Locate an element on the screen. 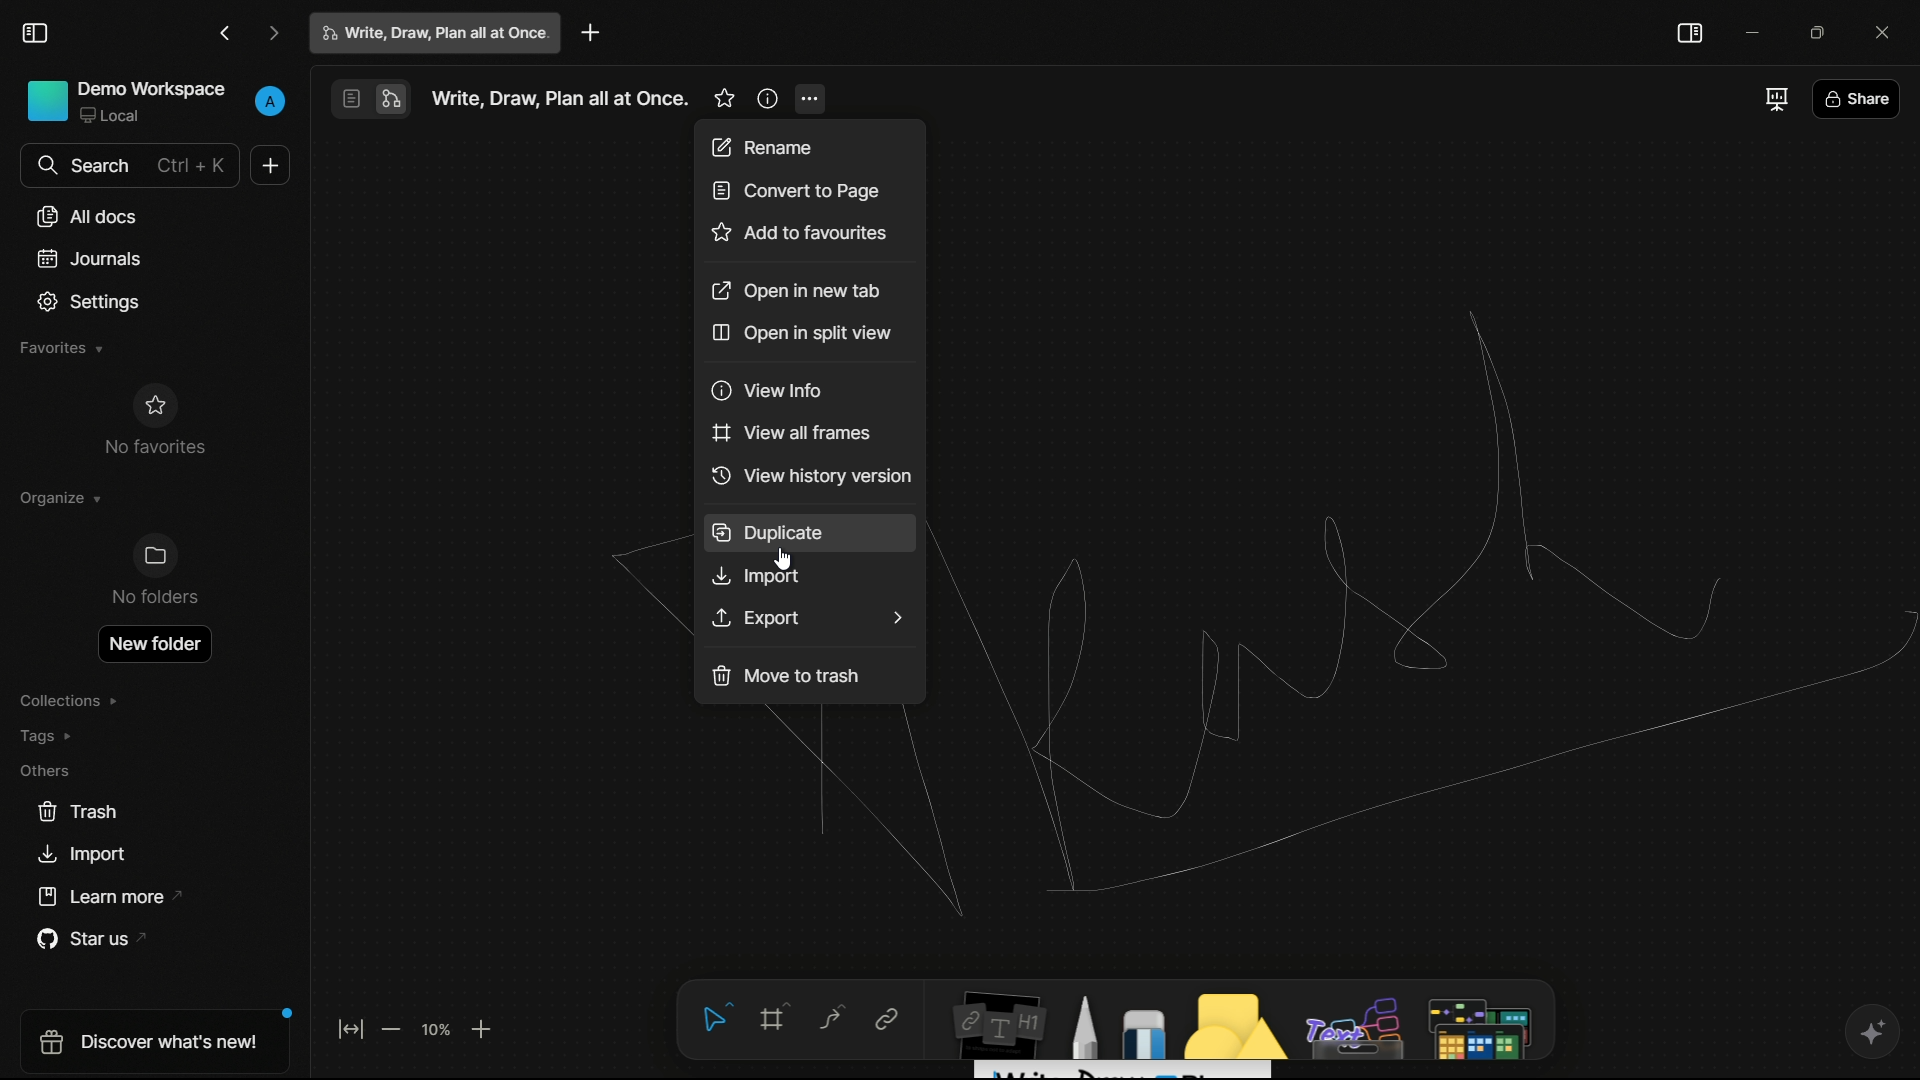  link is located at coordinates (889, 1020).